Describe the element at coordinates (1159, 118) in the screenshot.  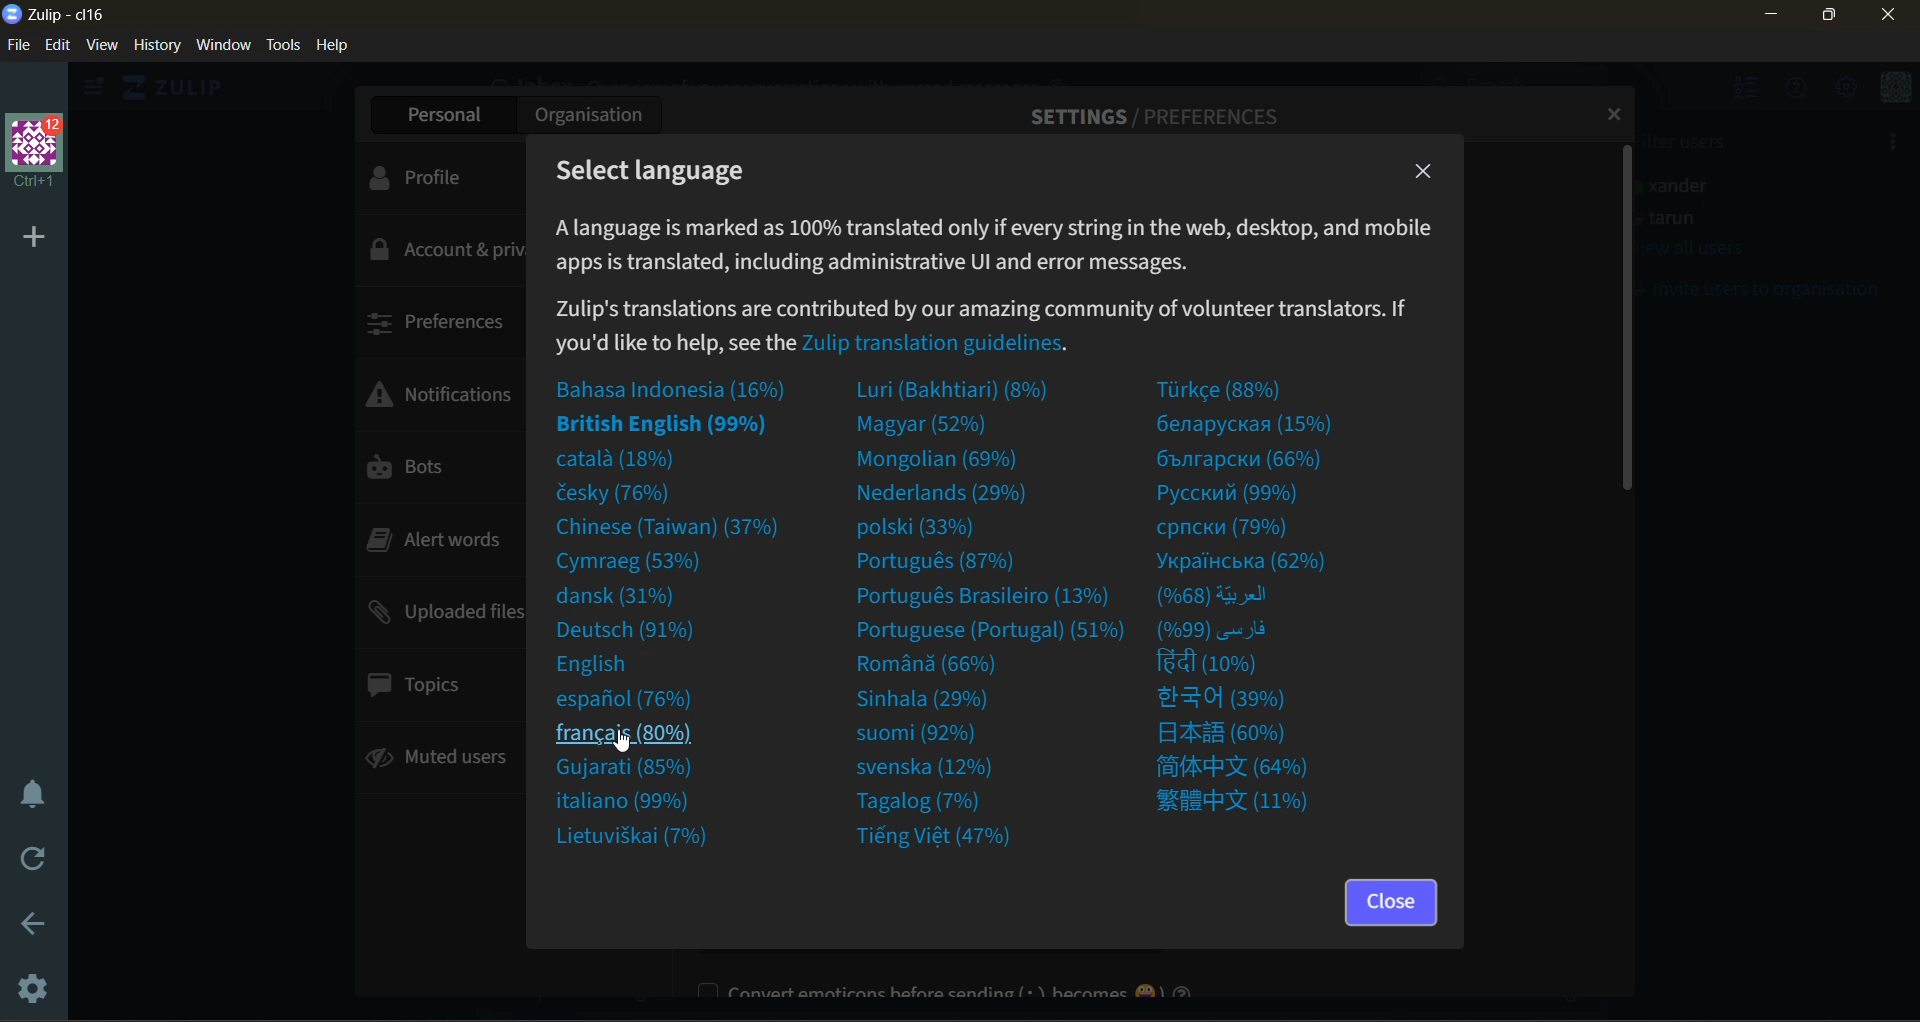
I see `settings/preferences` at that location.